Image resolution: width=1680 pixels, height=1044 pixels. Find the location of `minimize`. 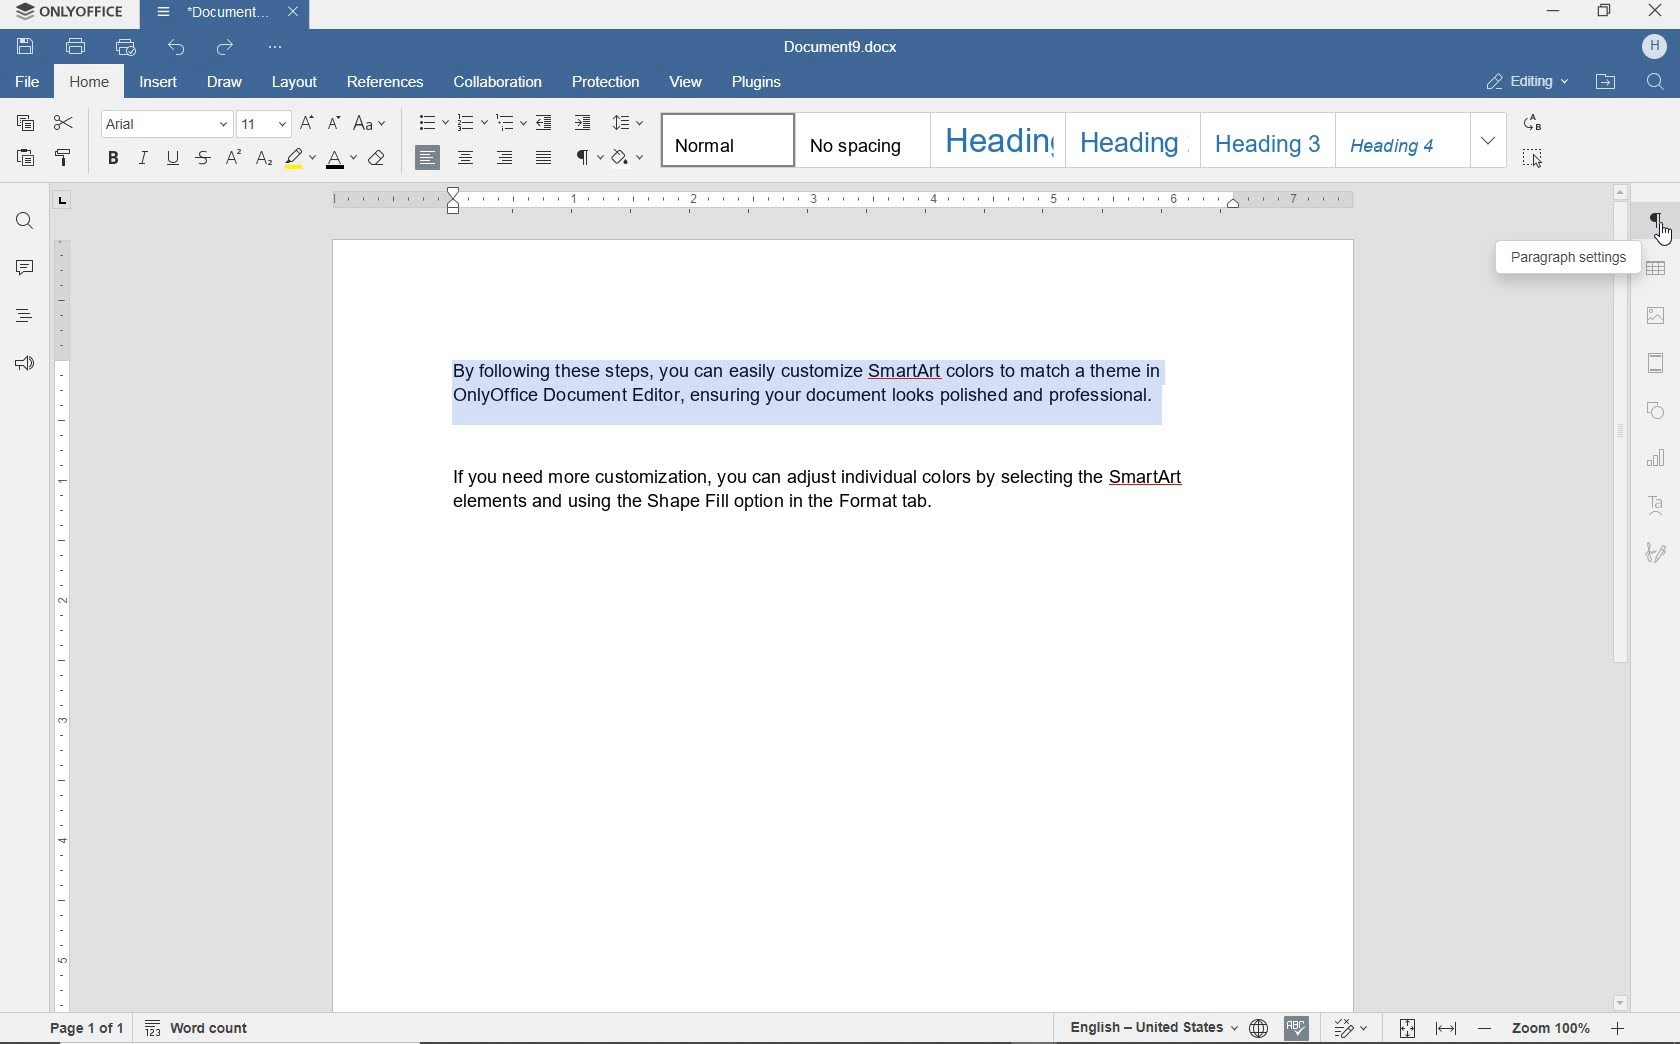

minimize is located at coordinates (1555, 10).